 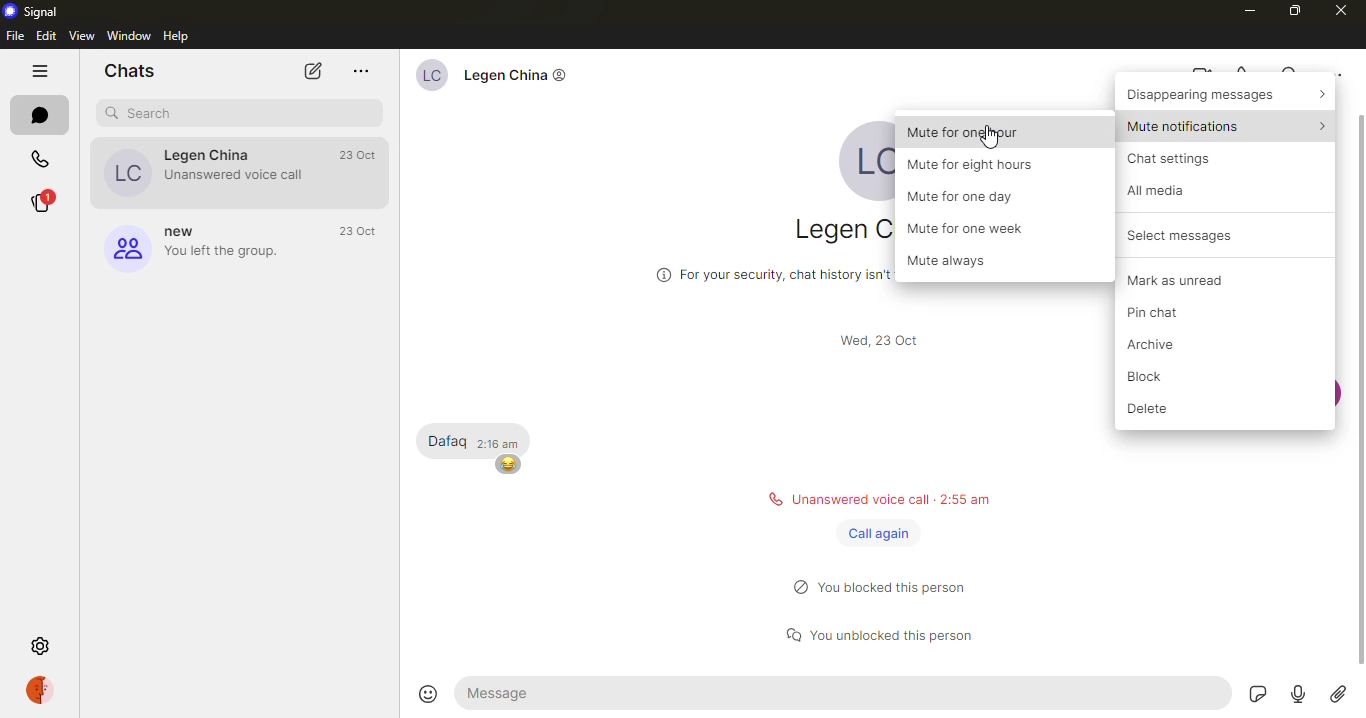 What do you see at coordinates (430, 693) in the screenshot?
I see `emoji` at bounding box center [430, 693].